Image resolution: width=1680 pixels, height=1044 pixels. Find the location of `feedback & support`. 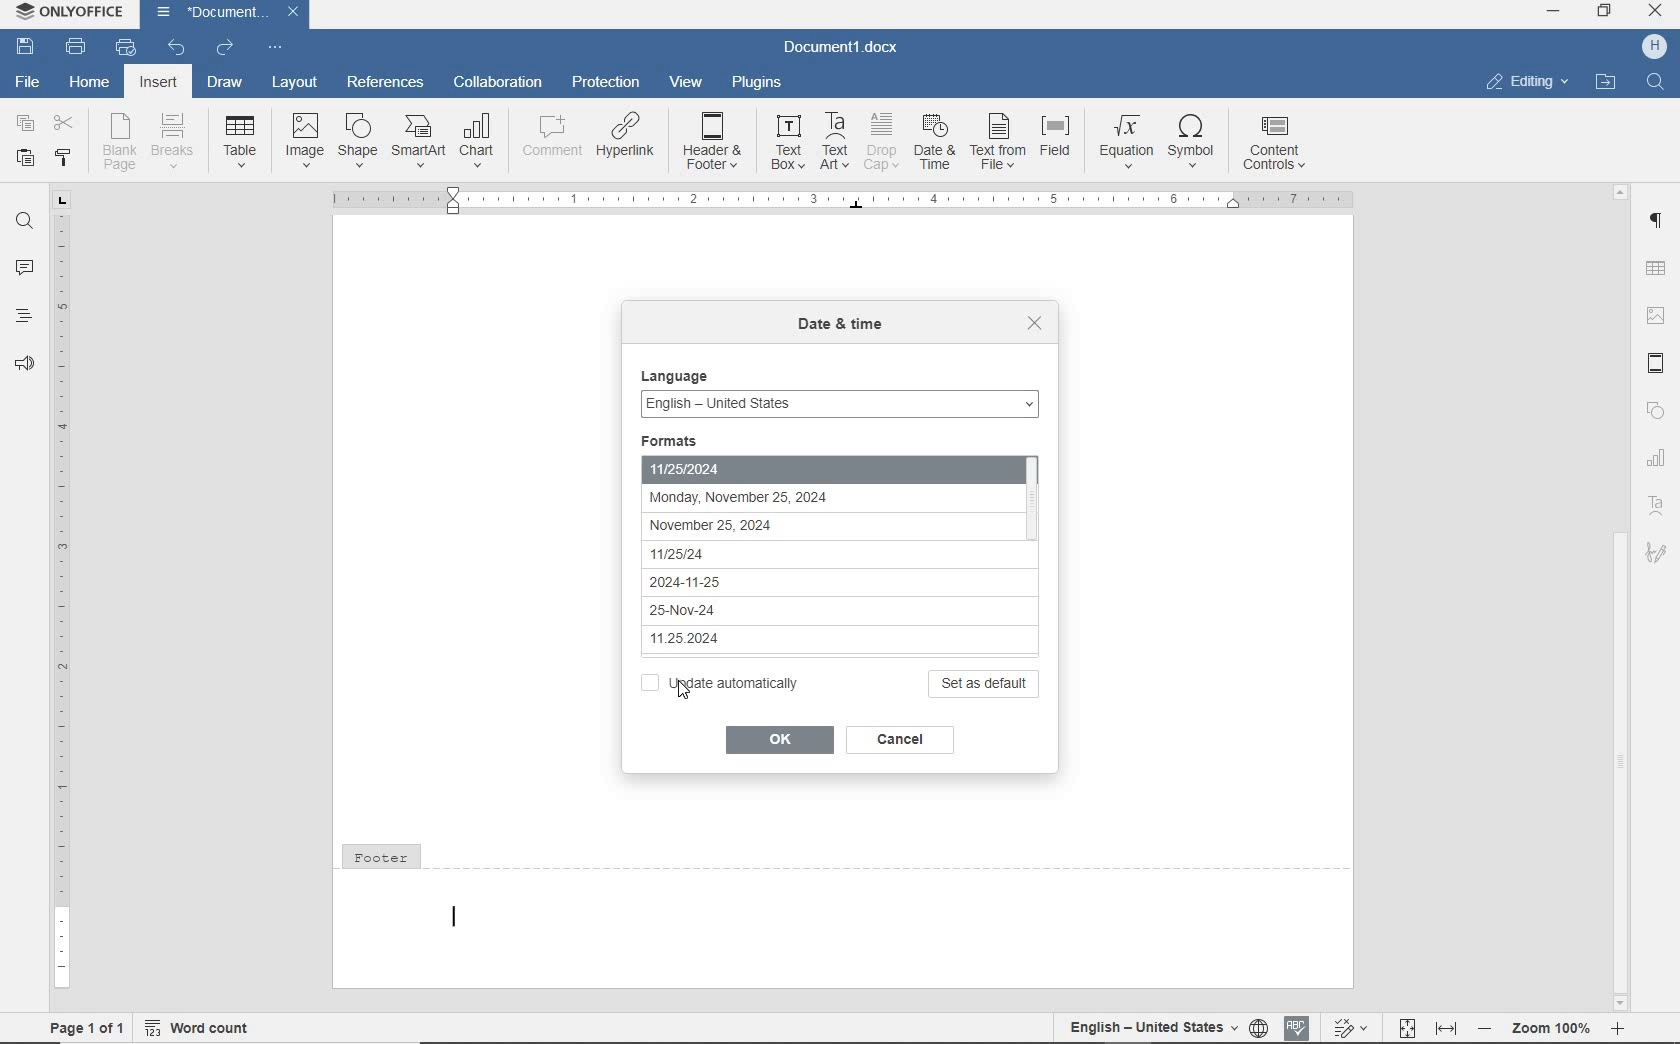

feedback & support is located at coordinates (23, 362).